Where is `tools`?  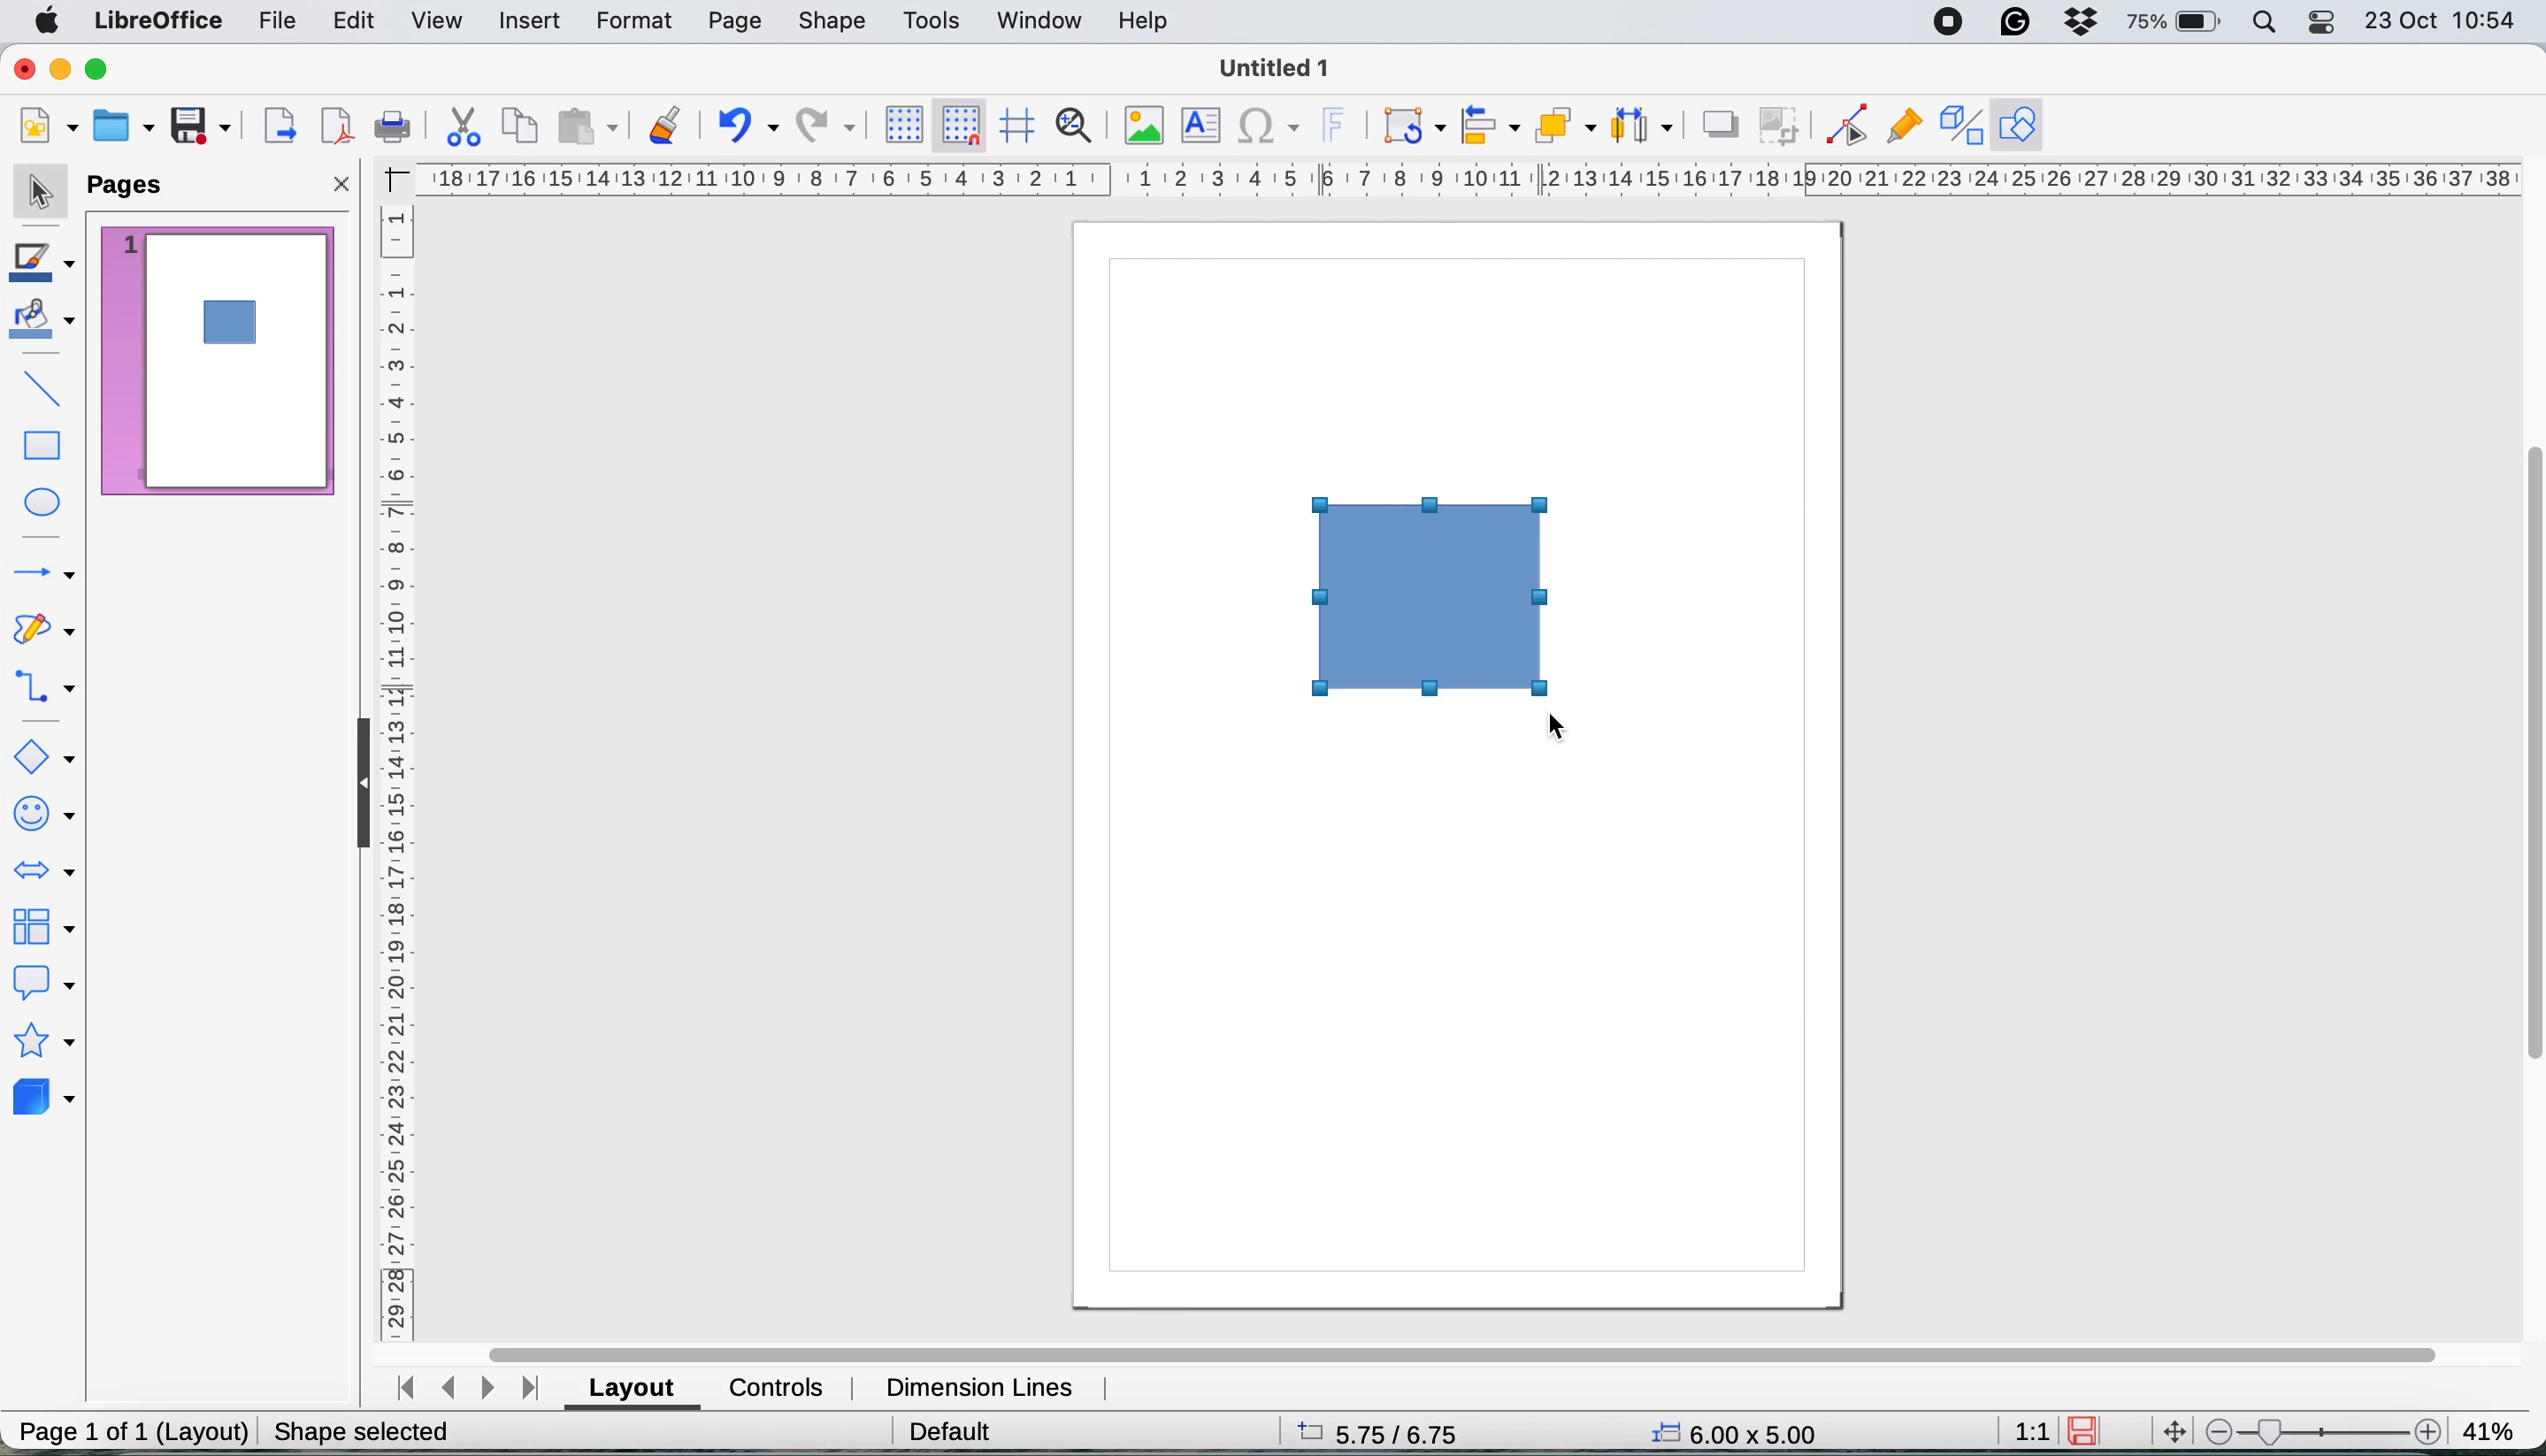
tools is located at coordinates (933, 20).